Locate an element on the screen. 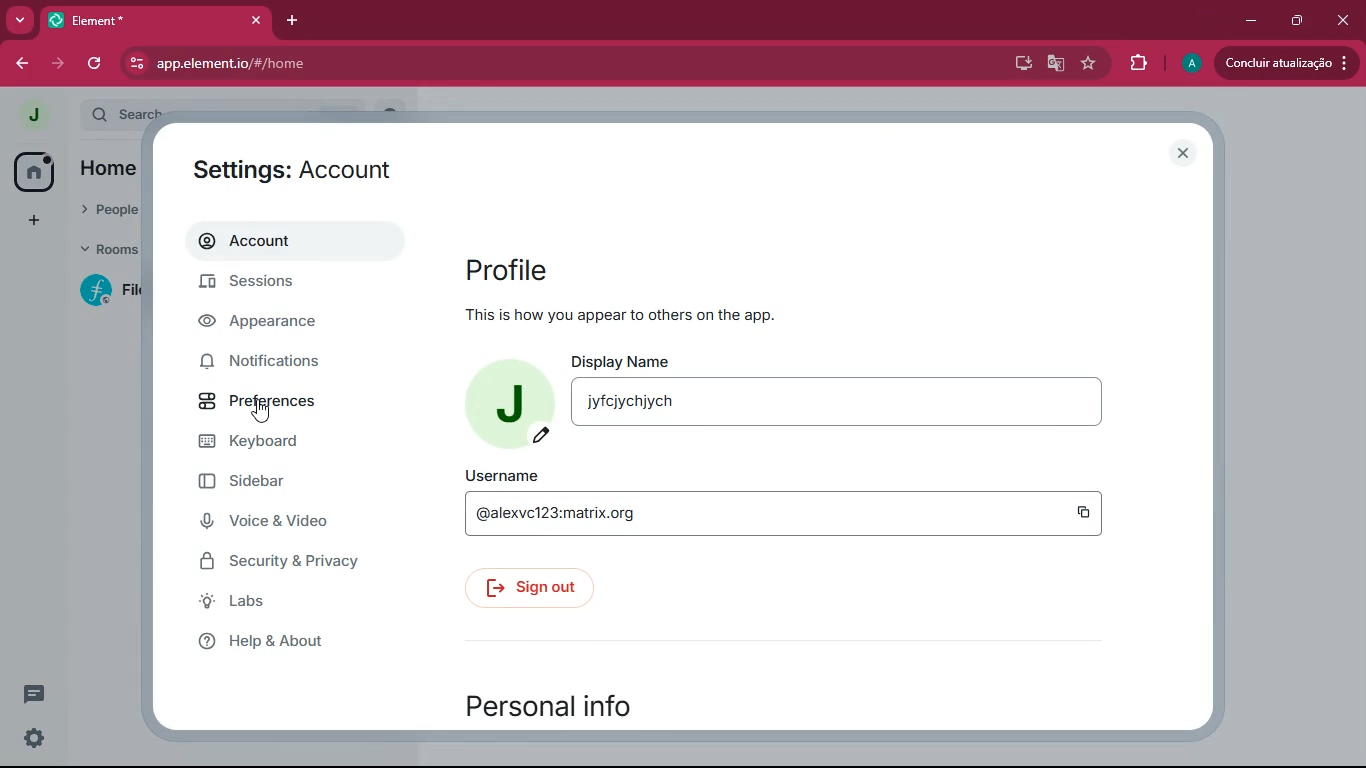  personal info is located at coordinates (594, 702).